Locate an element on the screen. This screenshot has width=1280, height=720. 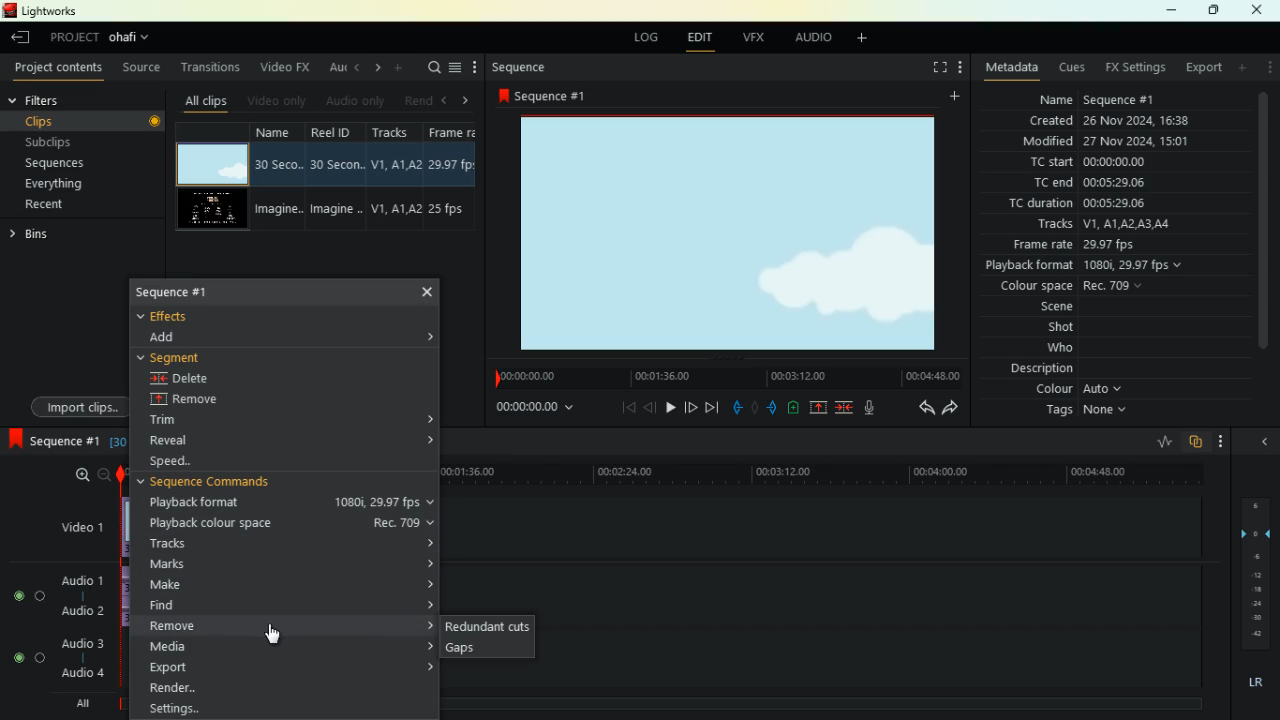
overlap is located at coordinates (1194, 444).